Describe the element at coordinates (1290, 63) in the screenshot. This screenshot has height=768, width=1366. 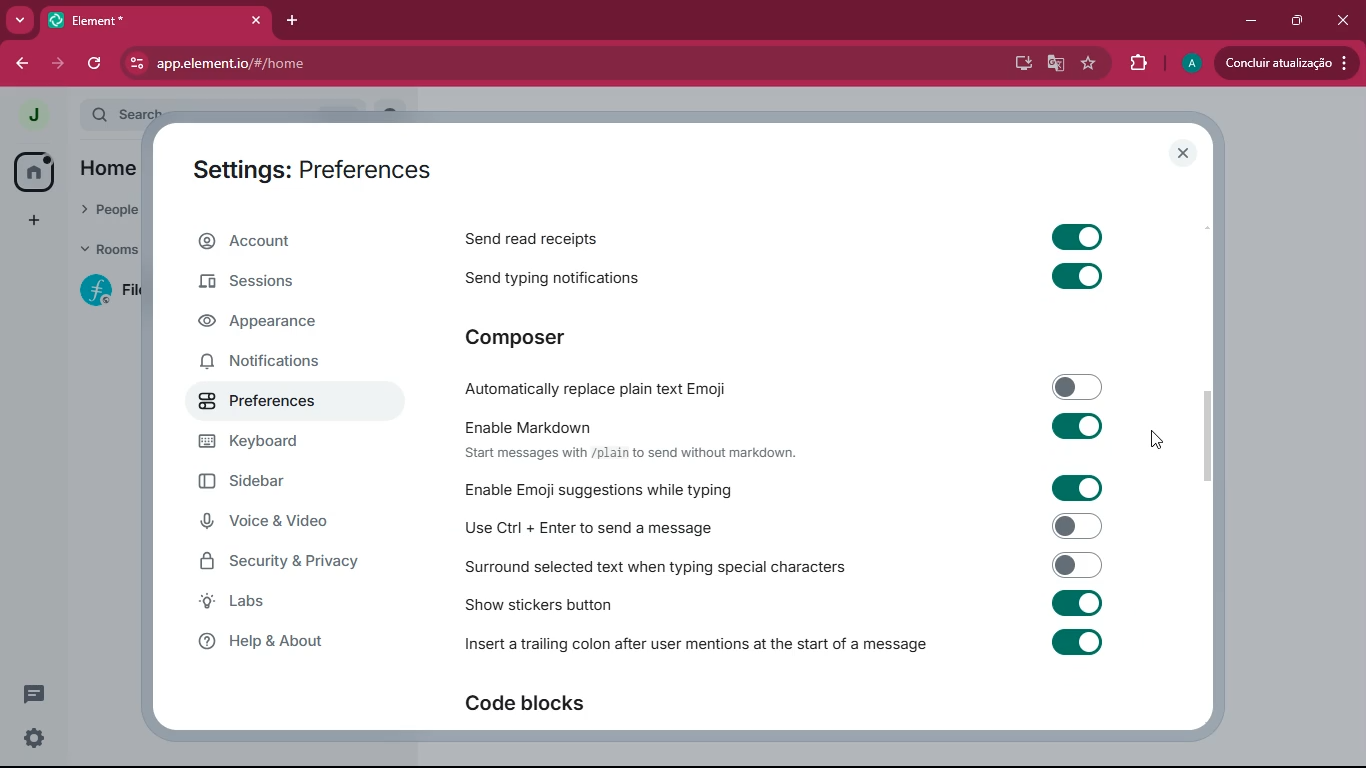
I see `Concluir atualização` at that location.